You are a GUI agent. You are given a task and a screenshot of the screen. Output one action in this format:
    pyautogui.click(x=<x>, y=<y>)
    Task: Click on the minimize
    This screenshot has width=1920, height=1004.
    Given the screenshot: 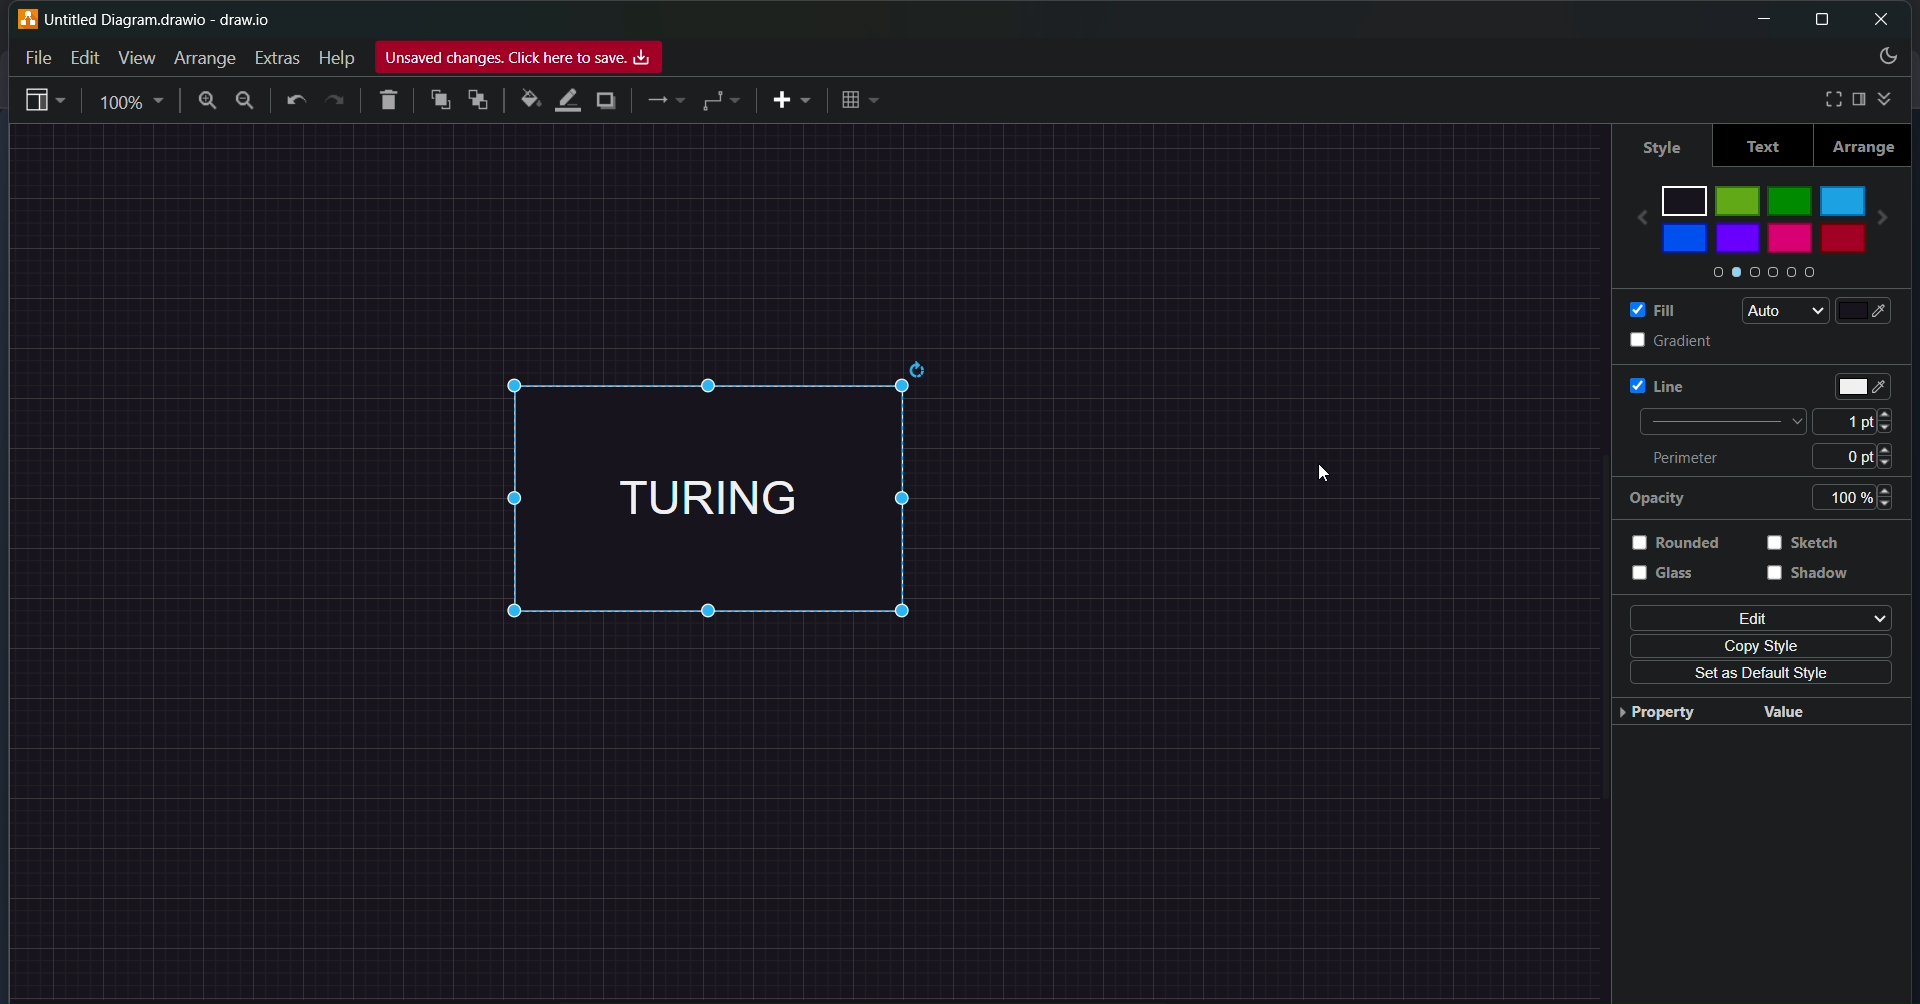 What is the action you would take?
    pyautogui.click(x=1758, y=19)
    